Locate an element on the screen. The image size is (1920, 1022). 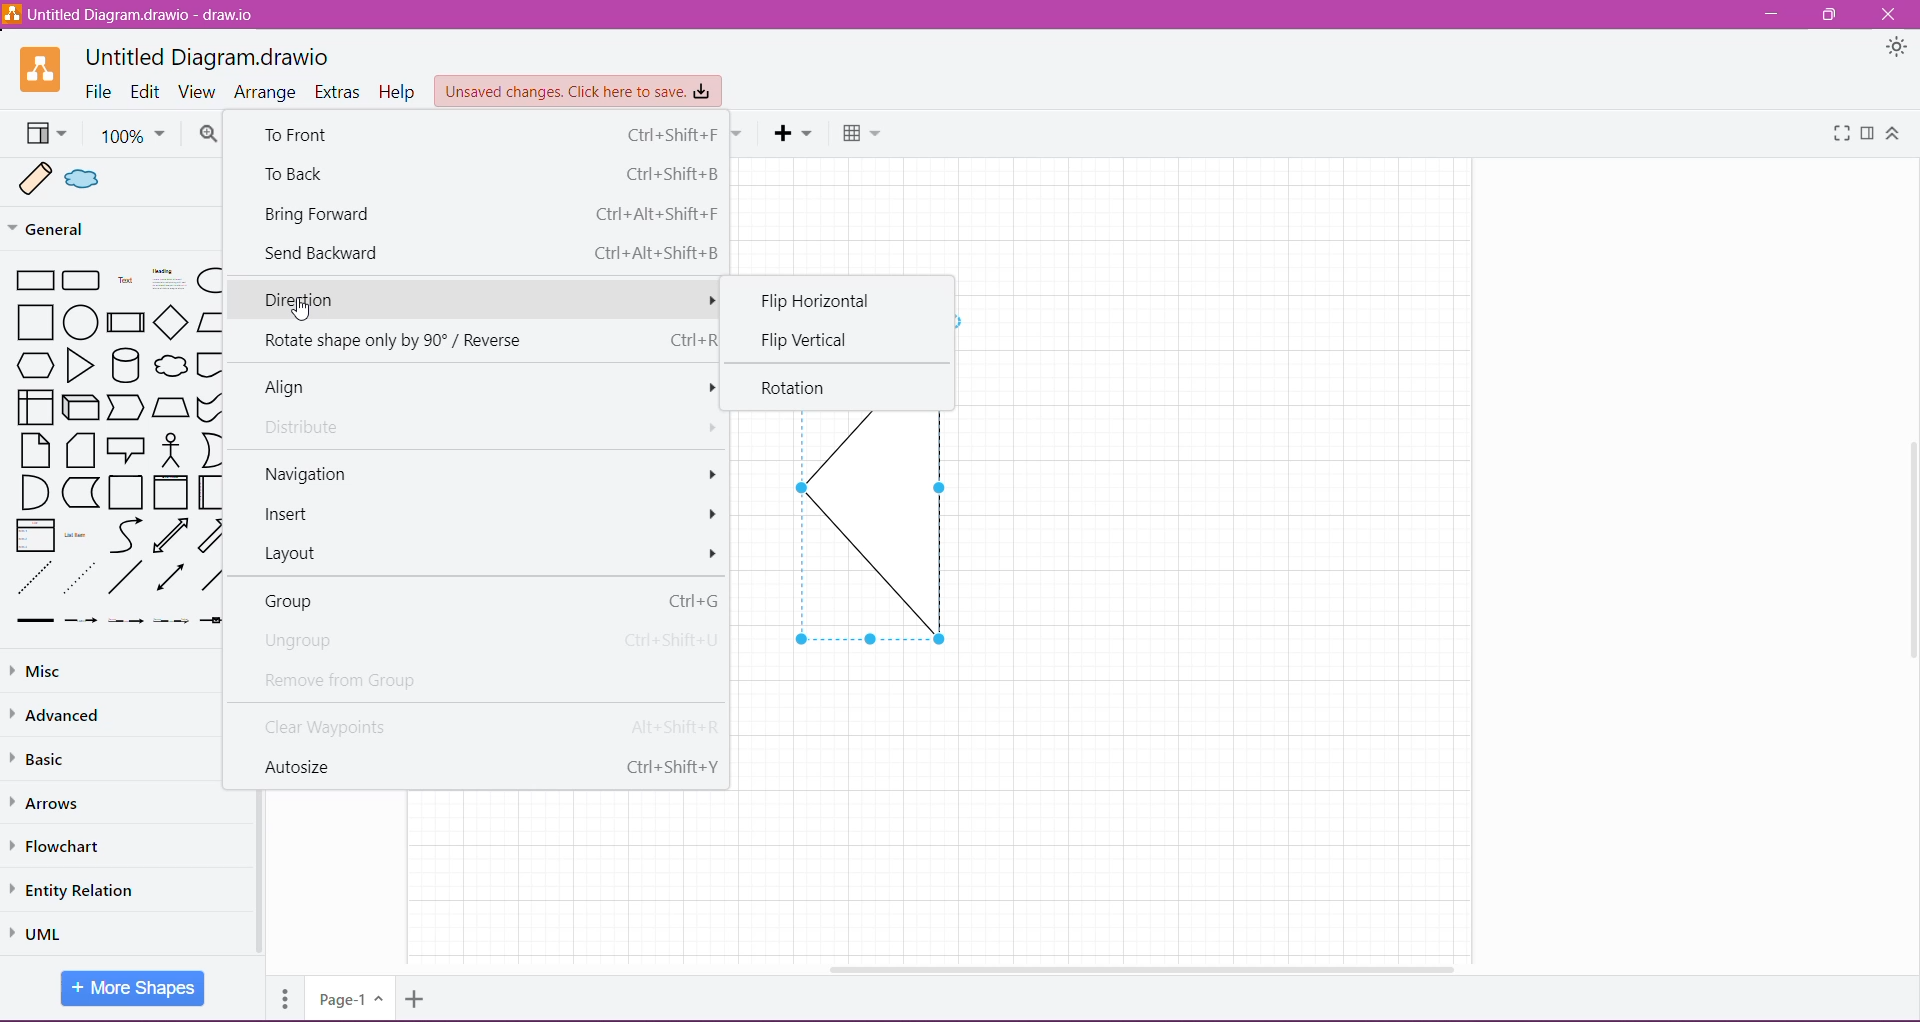
Basic is located at coordinates (39, 762).